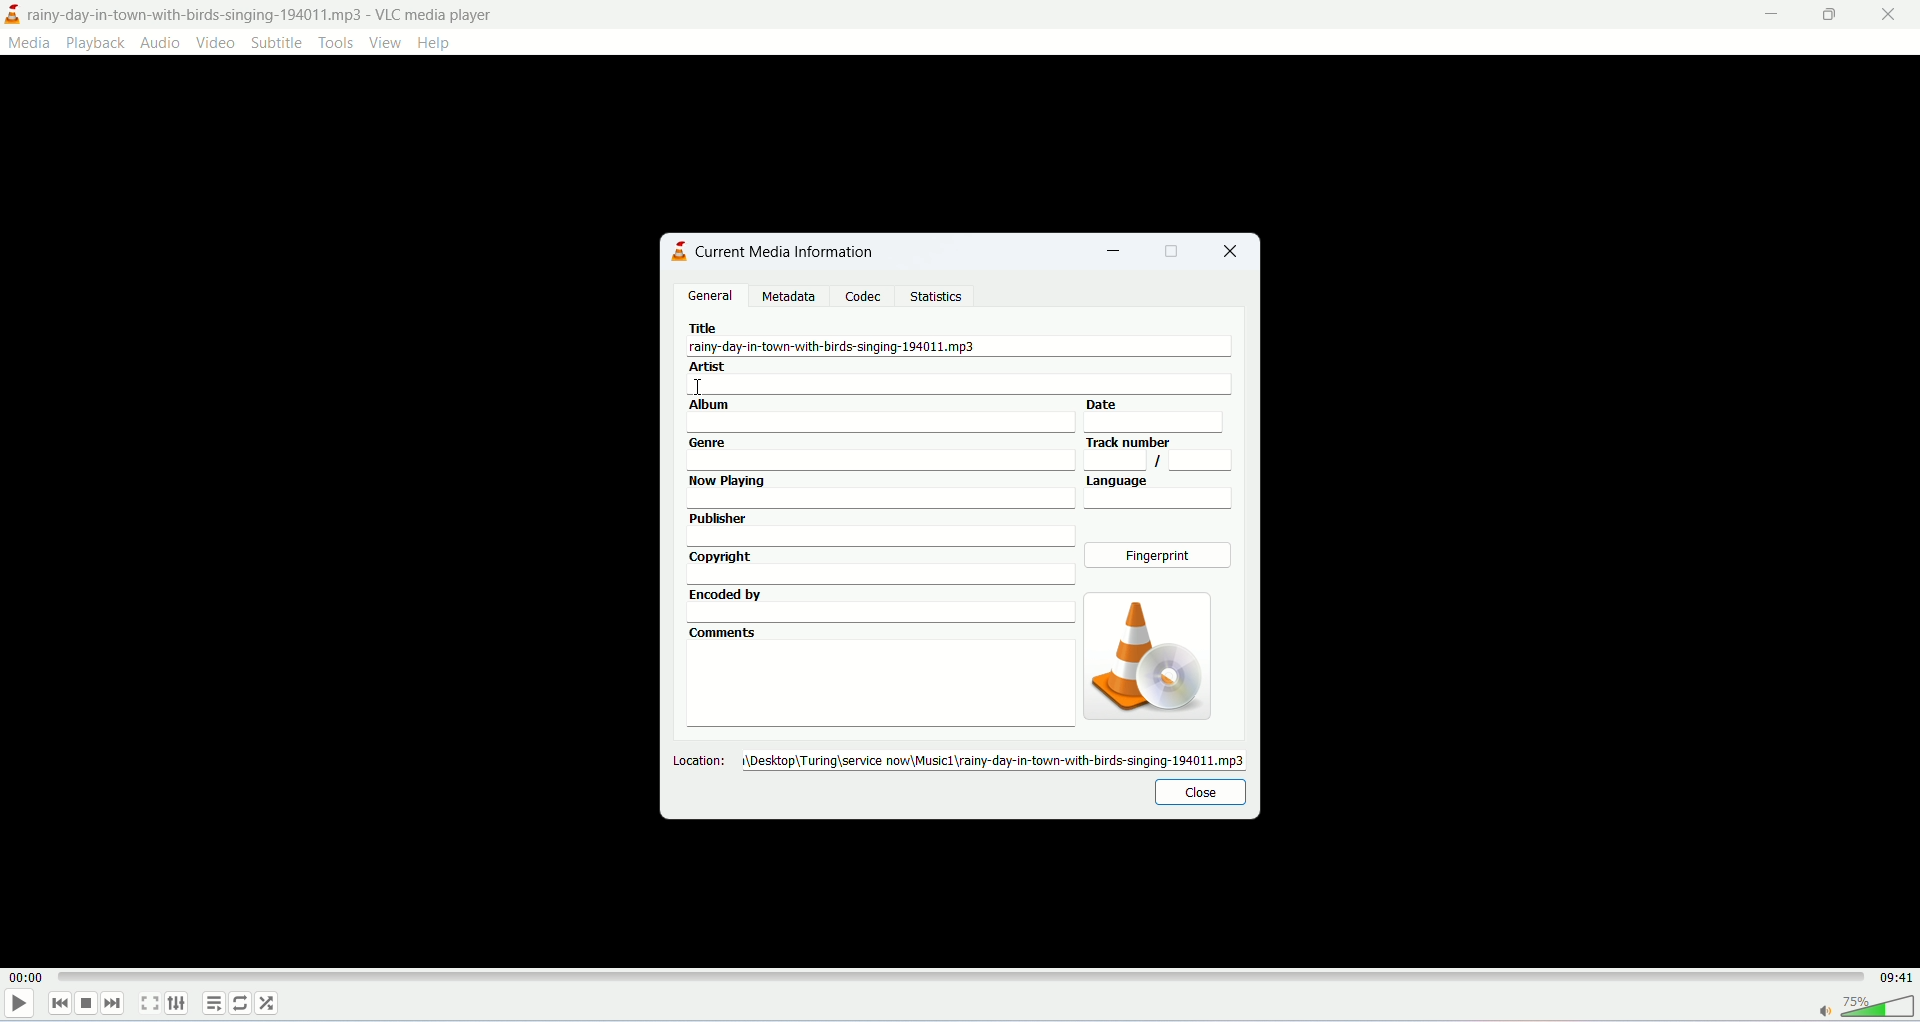  I want to click on fingerprint, so click(1161, 557).